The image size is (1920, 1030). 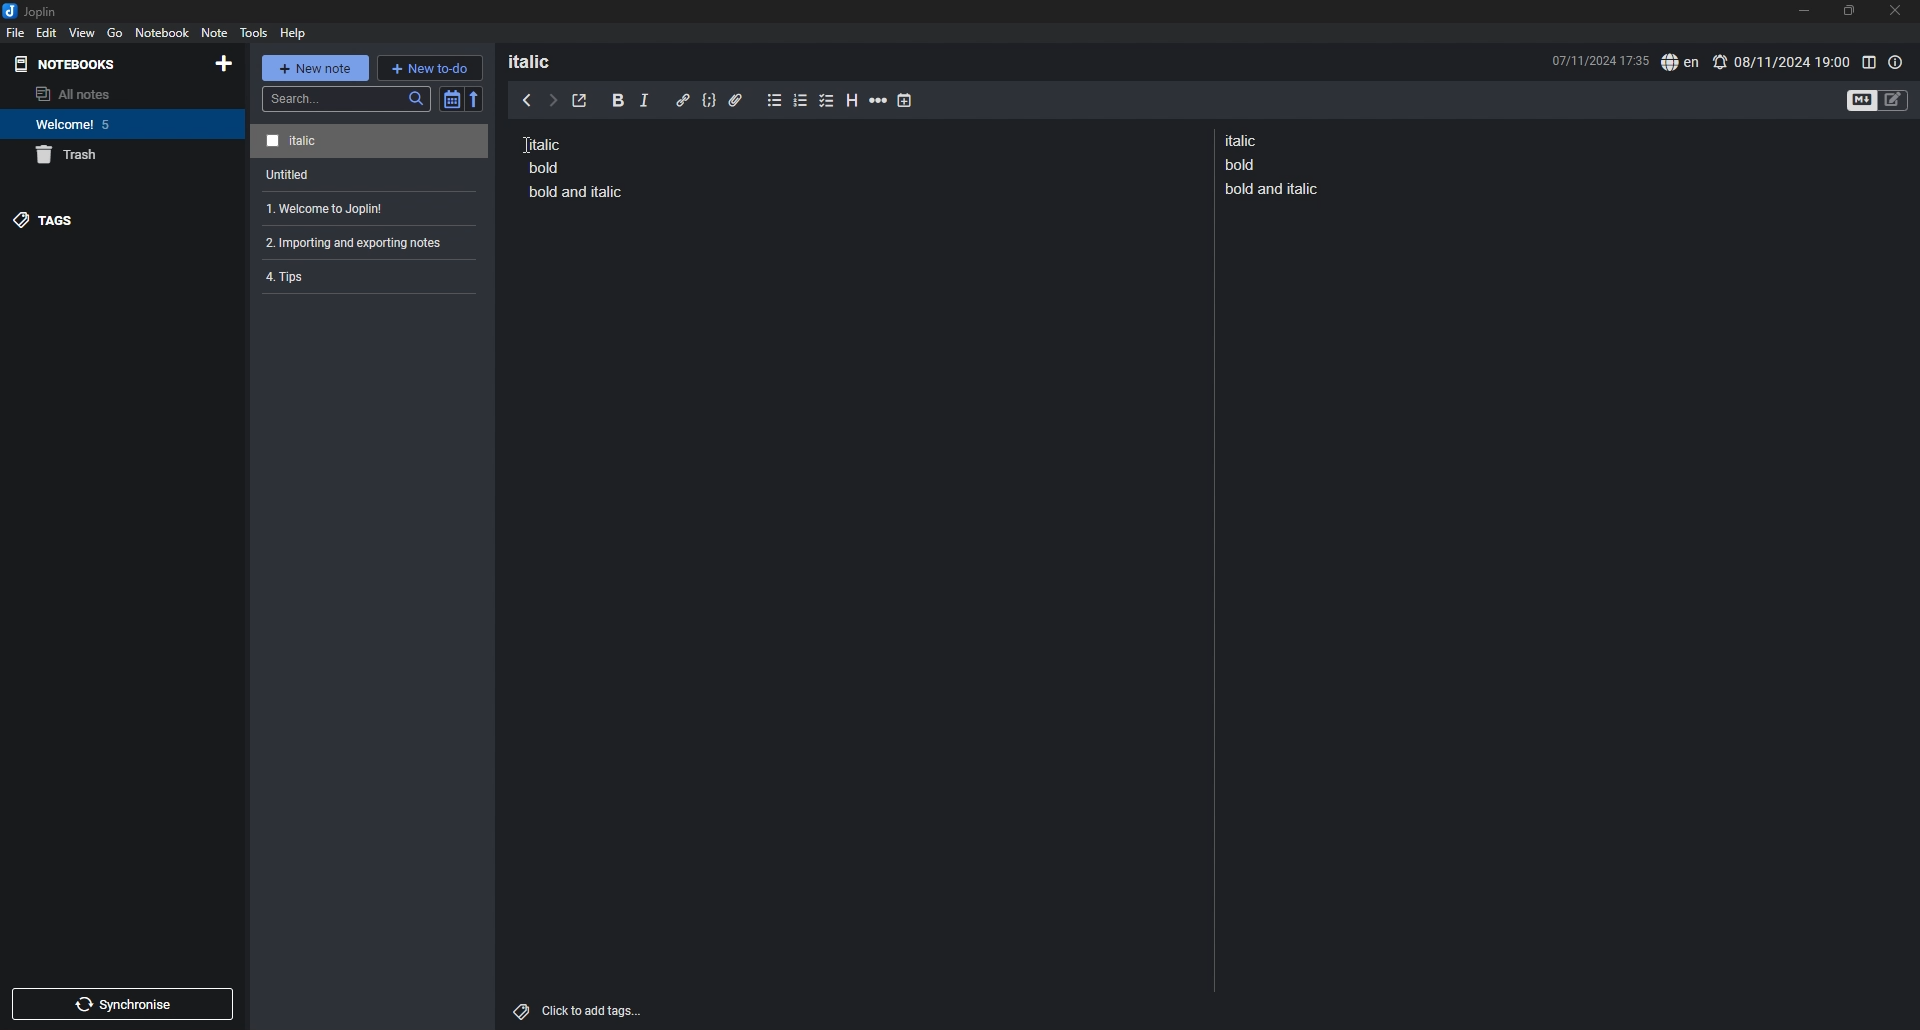 What do you see at coordinates (429, 67) in the screenshot?
I see `new todo` at bounding box center [429, 67].